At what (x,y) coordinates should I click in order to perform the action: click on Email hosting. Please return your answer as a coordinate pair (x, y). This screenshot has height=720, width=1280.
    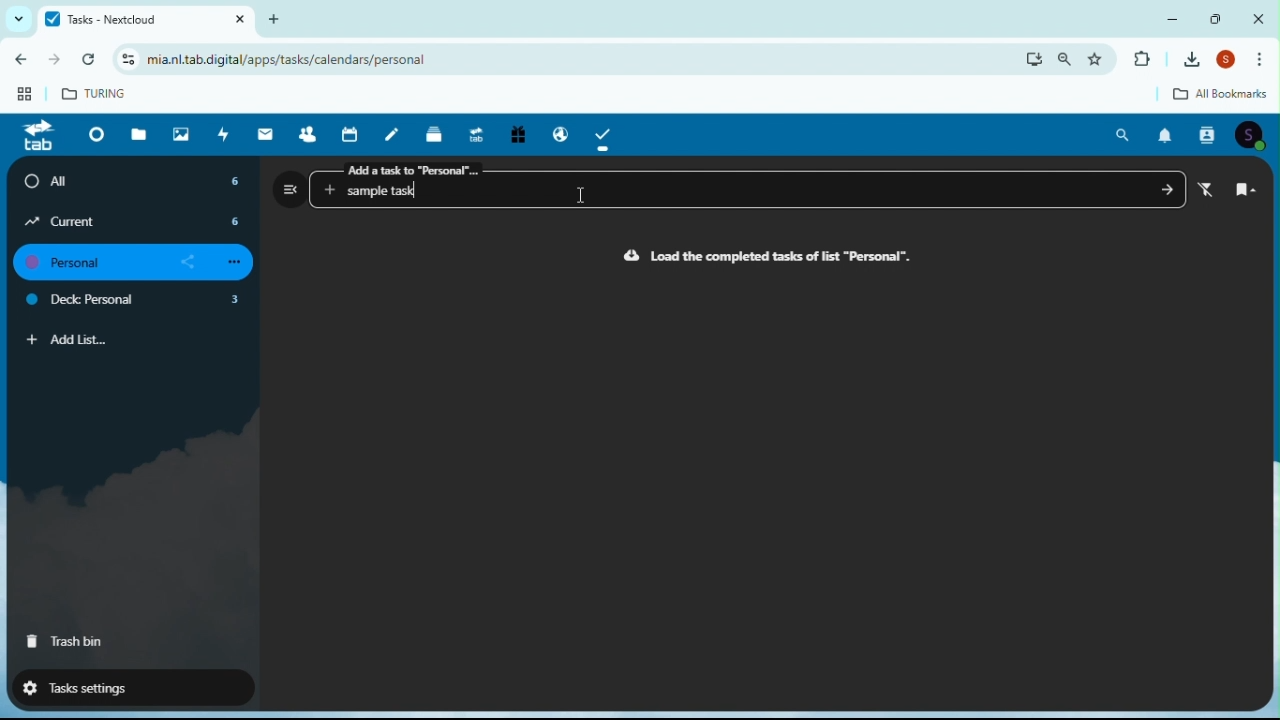
    Looking at the image, I should click on (556, 131).